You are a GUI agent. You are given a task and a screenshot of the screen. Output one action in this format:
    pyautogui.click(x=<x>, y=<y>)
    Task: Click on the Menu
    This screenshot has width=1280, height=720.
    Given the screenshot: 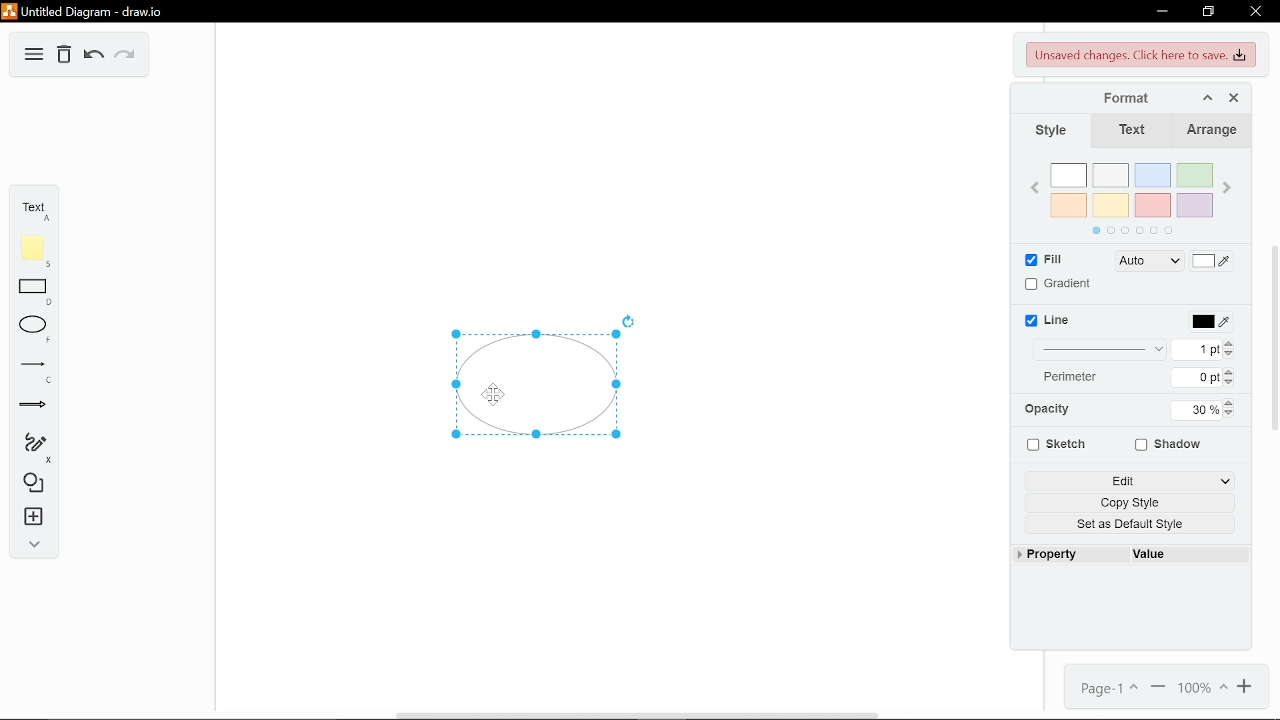 What is the action you would take?
    pyautogui.click(x=32, y=54)
    